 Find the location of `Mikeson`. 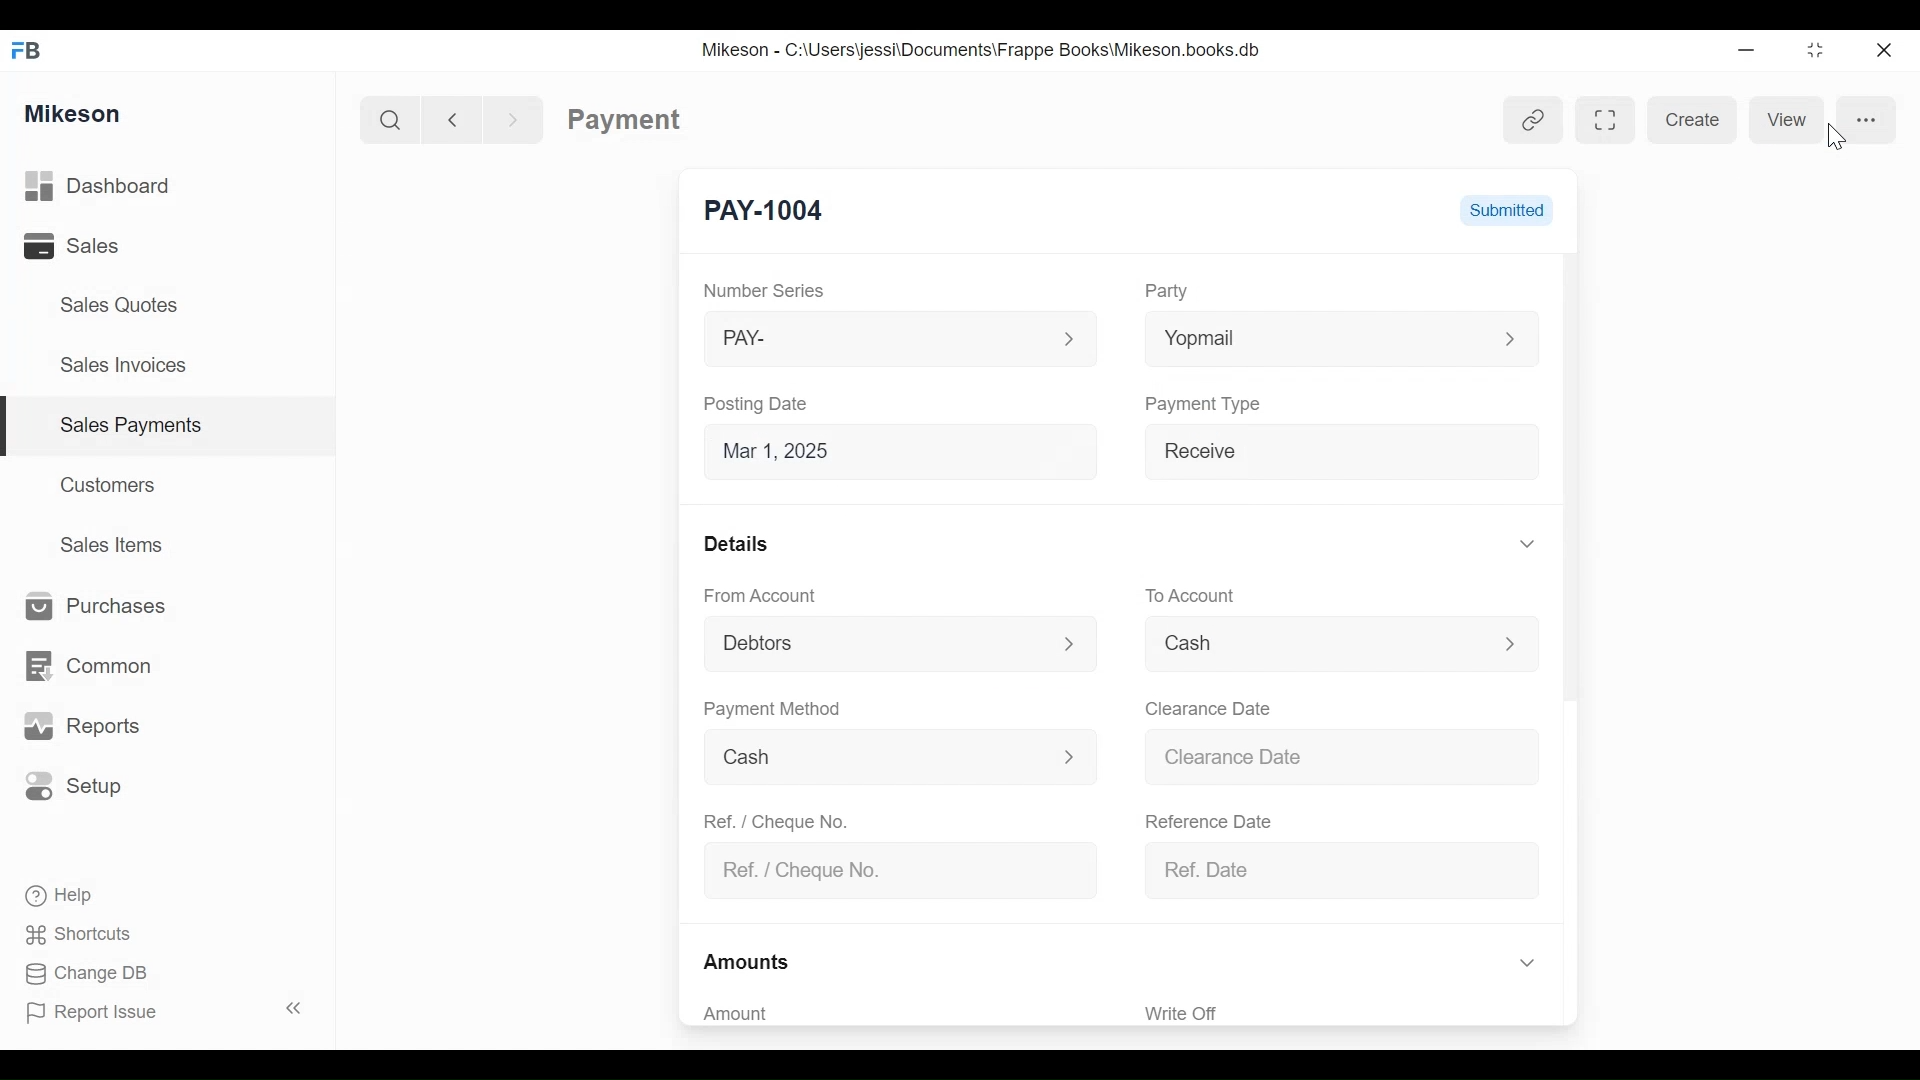

Mikeson is located at coordinates (74, 111).